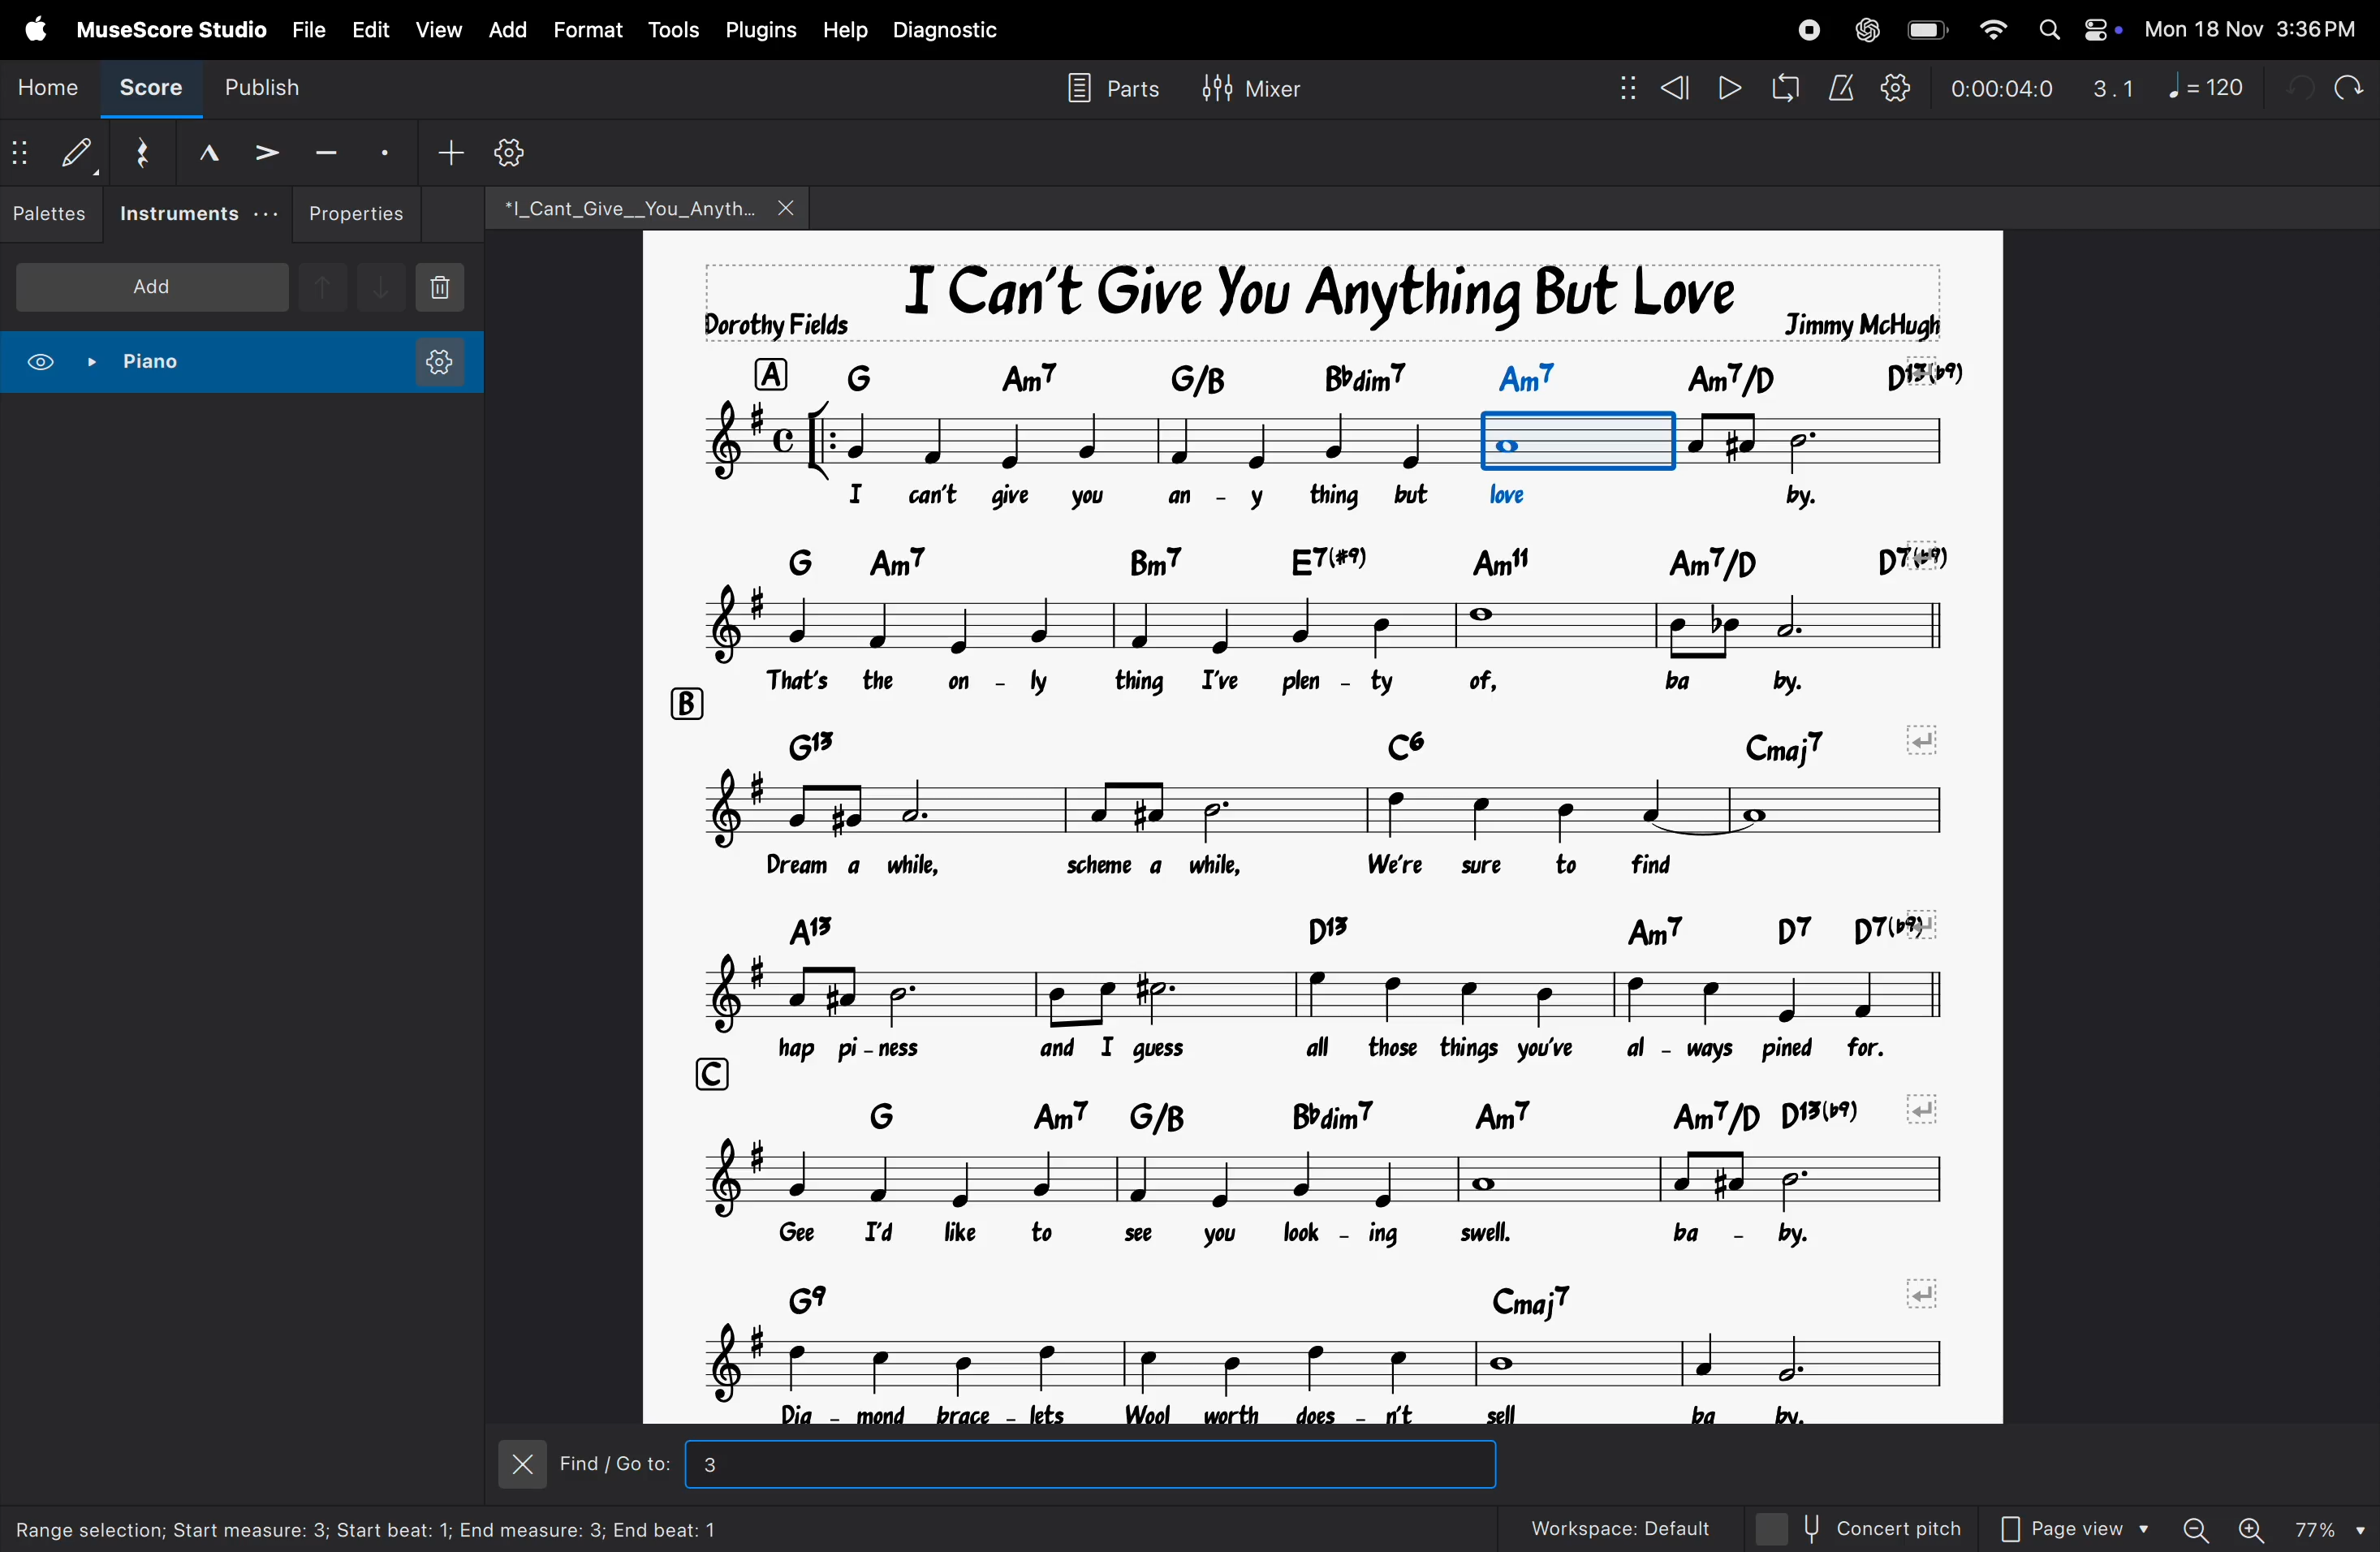 The height and width of the screenshot is (1552, 2380). I want to click on chord symbols, so click(1366, 554).